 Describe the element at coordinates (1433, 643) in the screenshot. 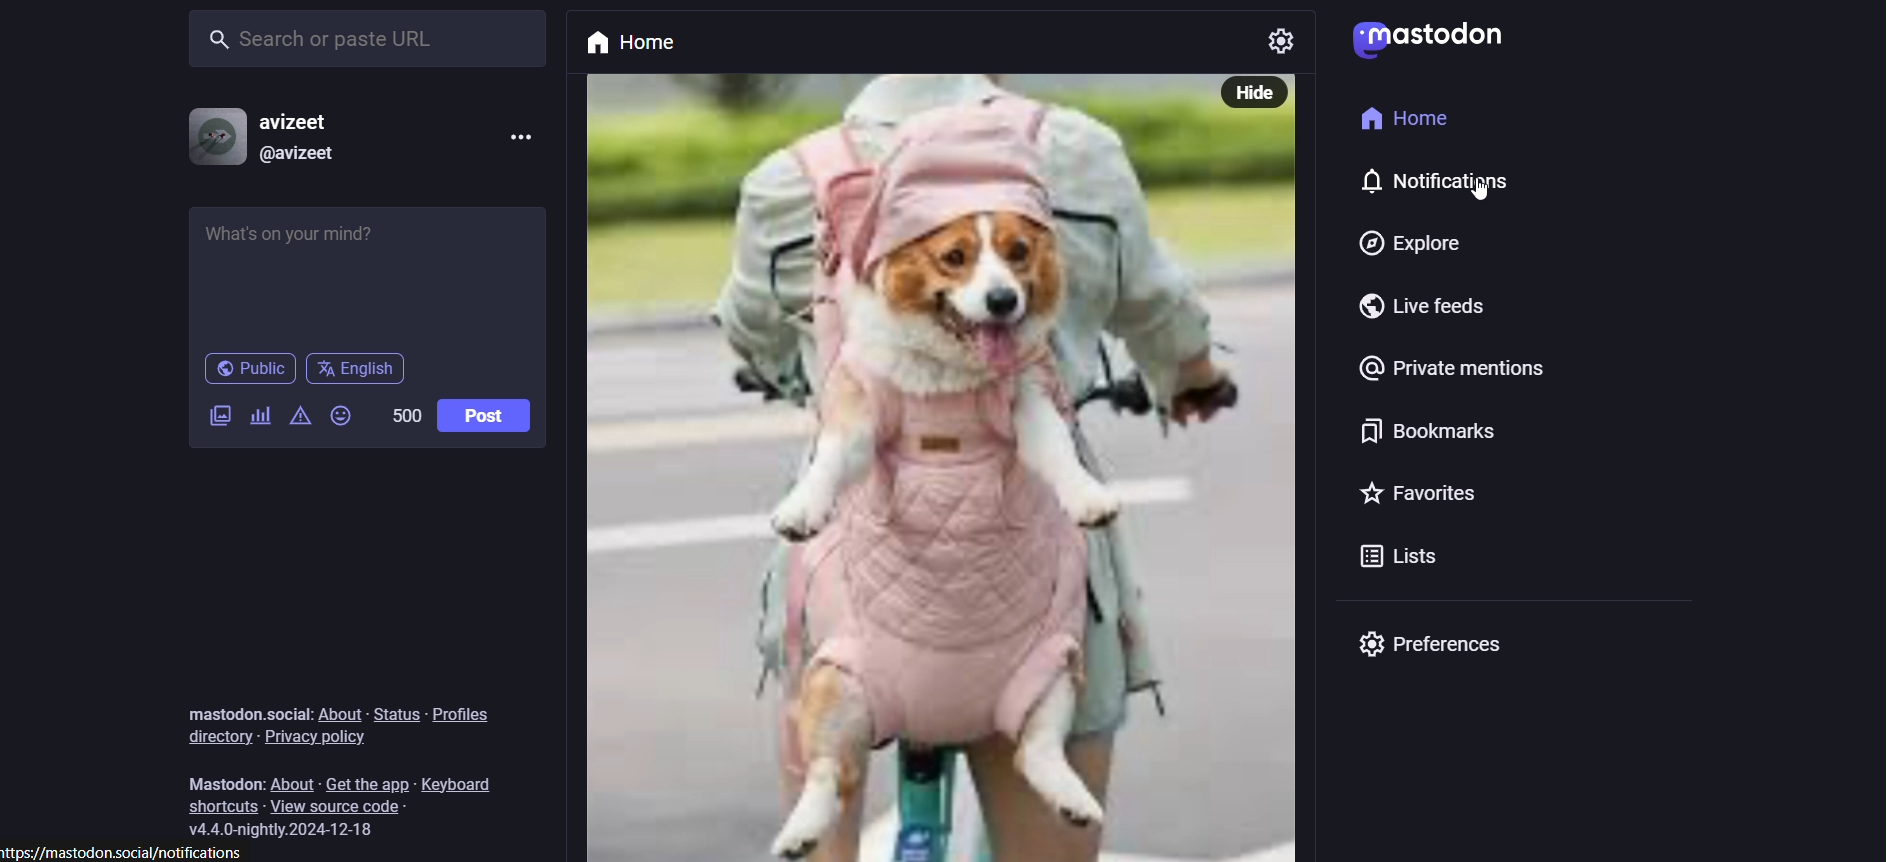

I see `preferences` at that location.